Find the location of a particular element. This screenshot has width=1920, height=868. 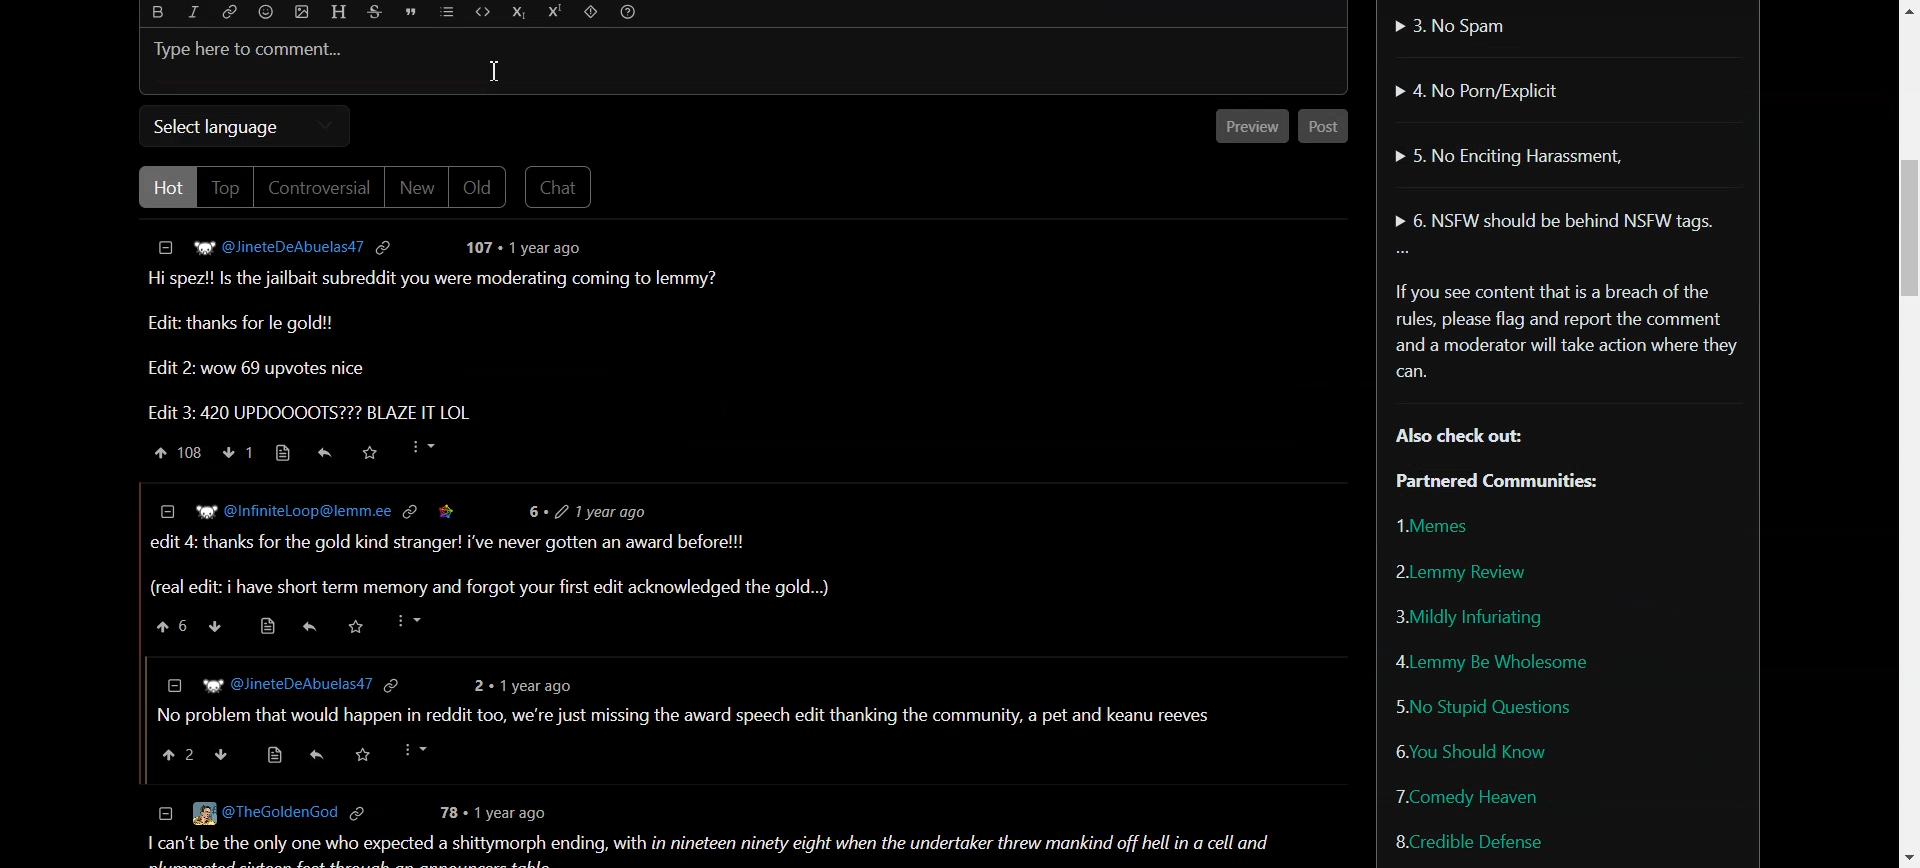

List is located at coordinates (446, 12).